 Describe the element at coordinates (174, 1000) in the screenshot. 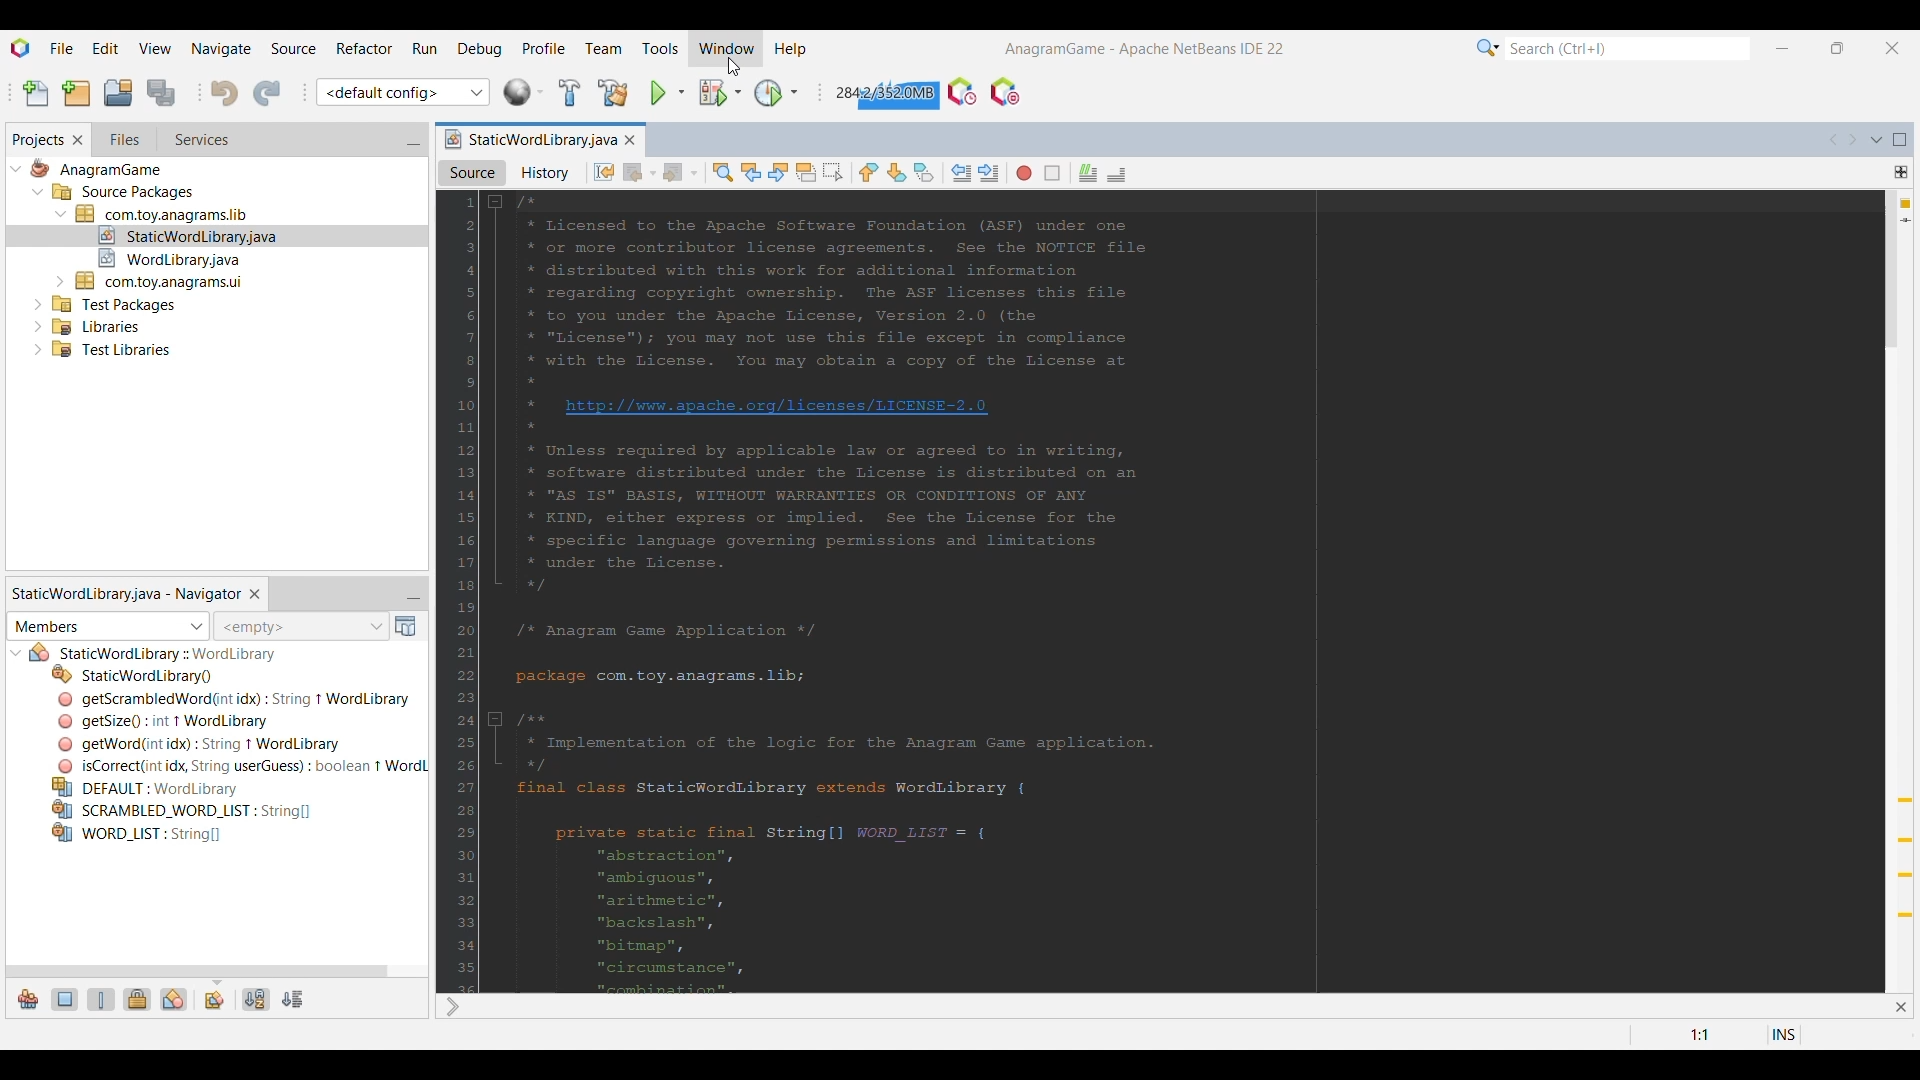

I see `Show inner classes` at that location.